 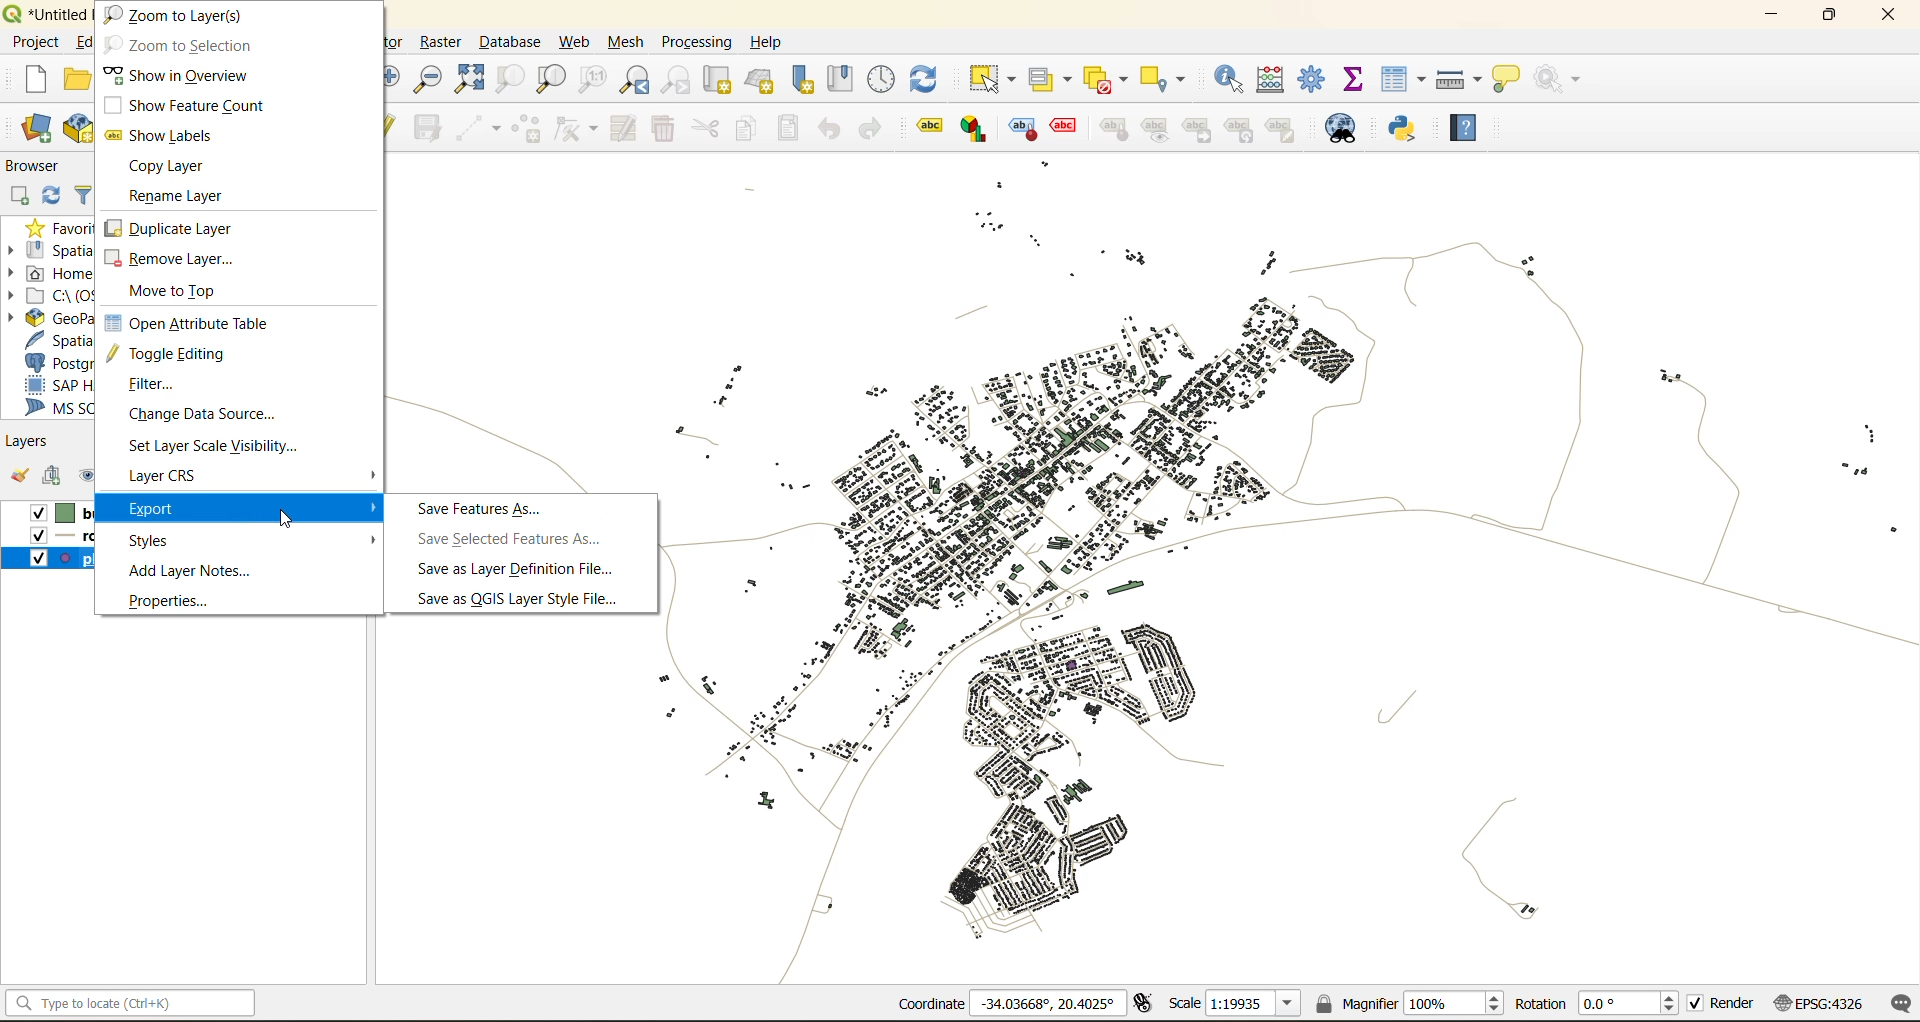 What do you see at coordinates (1021, 130) in the screenshot?
I see `highlight pinned labels and diagram` at bounding box center [1021, 130].